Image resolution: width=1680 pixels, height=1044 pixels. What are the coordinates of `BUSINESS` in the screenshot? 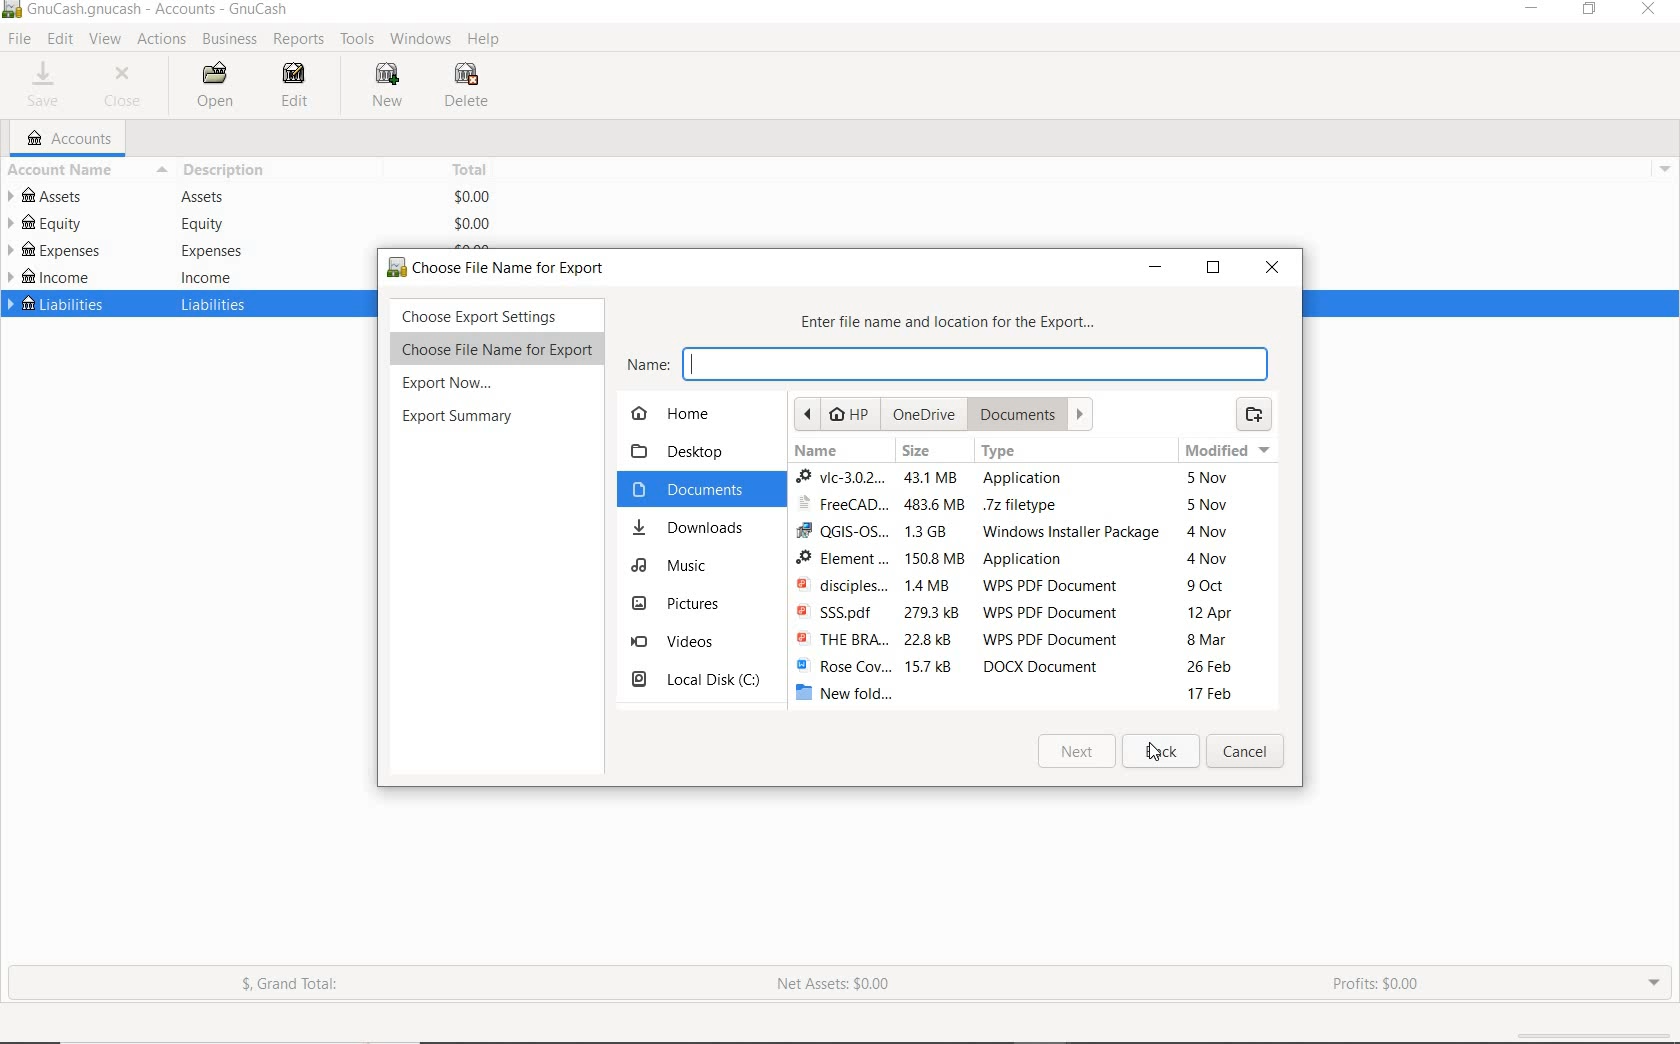 It's located at (228, 40).